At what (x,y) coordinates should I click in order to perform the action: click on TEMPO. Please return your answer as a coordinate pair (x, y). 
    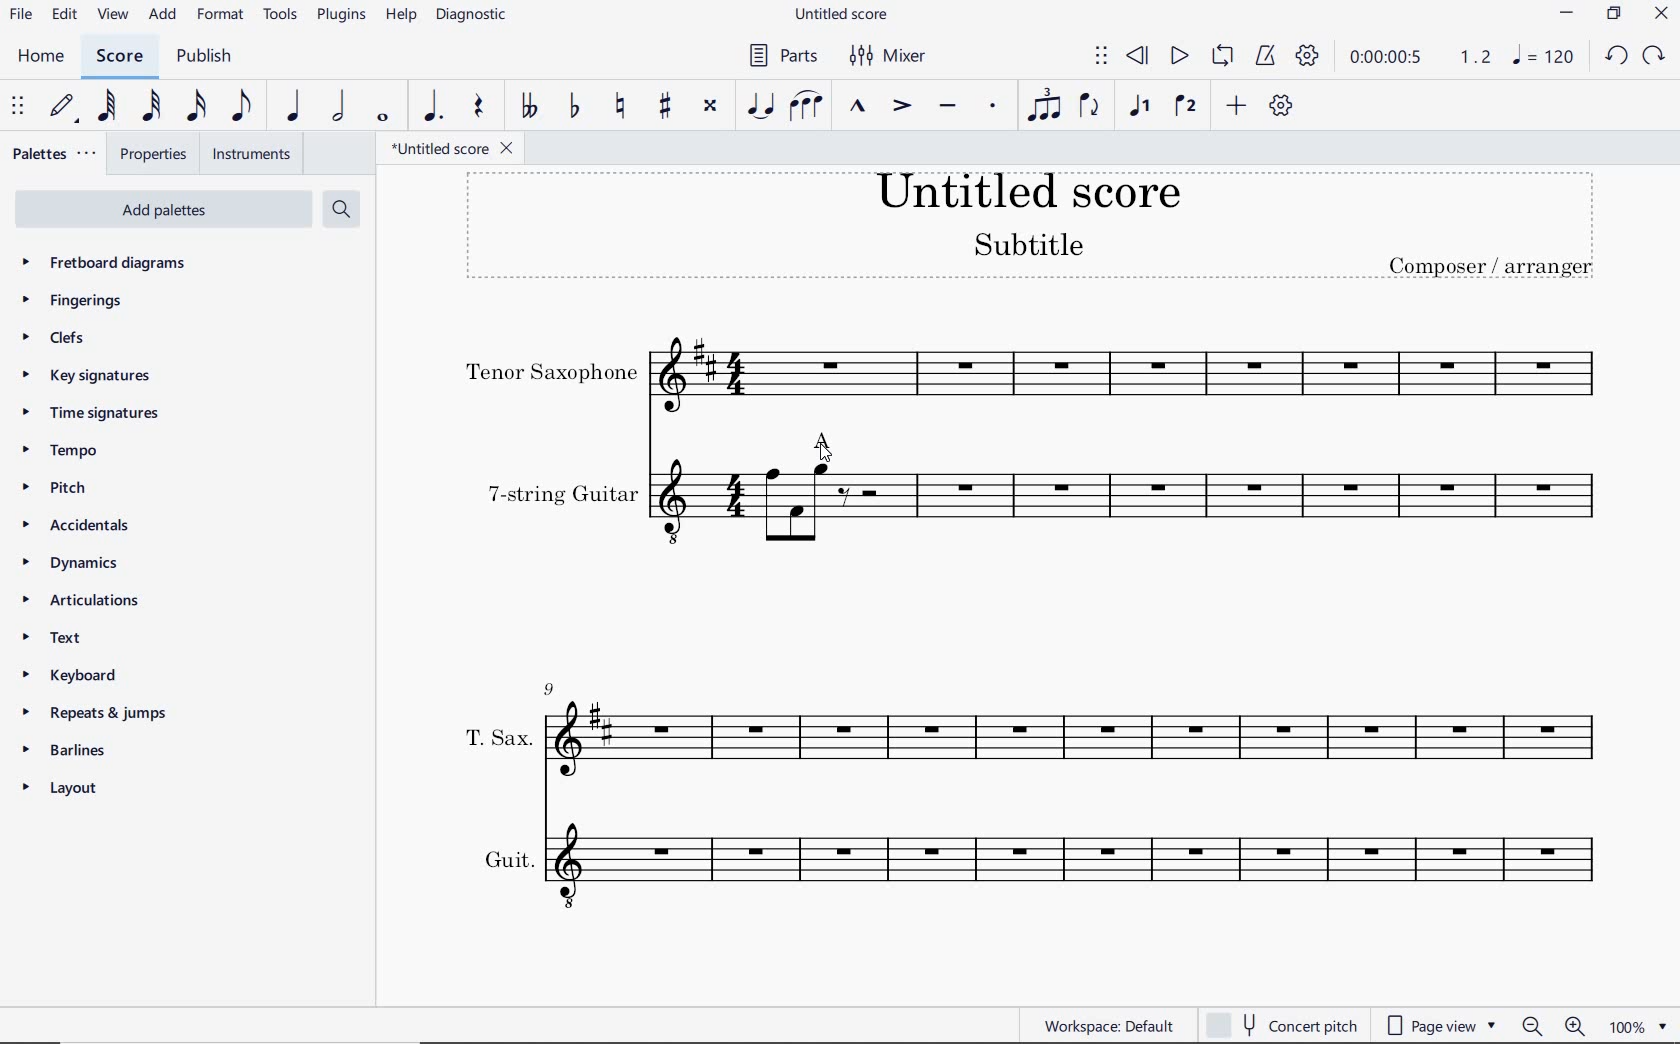
    Looking at the image, I should click on (70, 449).